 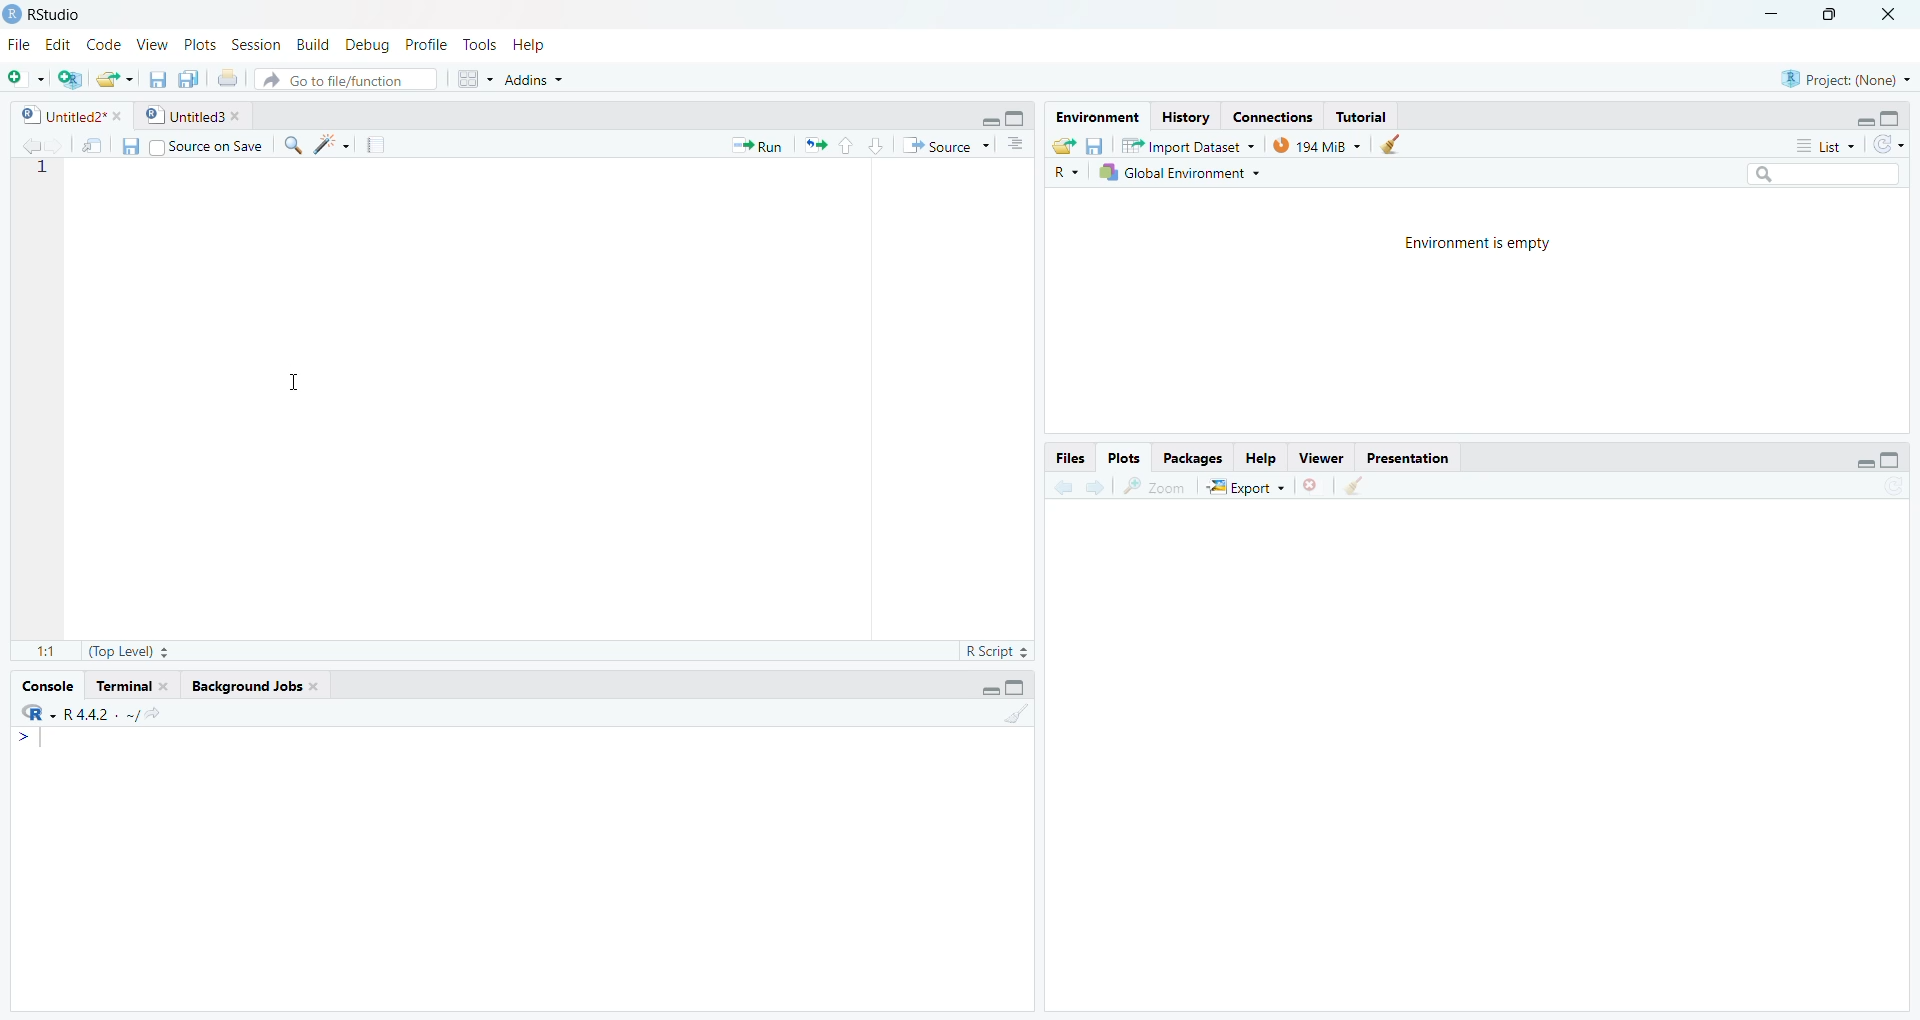 What do you see at coordinates (1193, 174) in the screenshot?
I see `R + 1k Global Environment +` at bounding box center [1193, 174].